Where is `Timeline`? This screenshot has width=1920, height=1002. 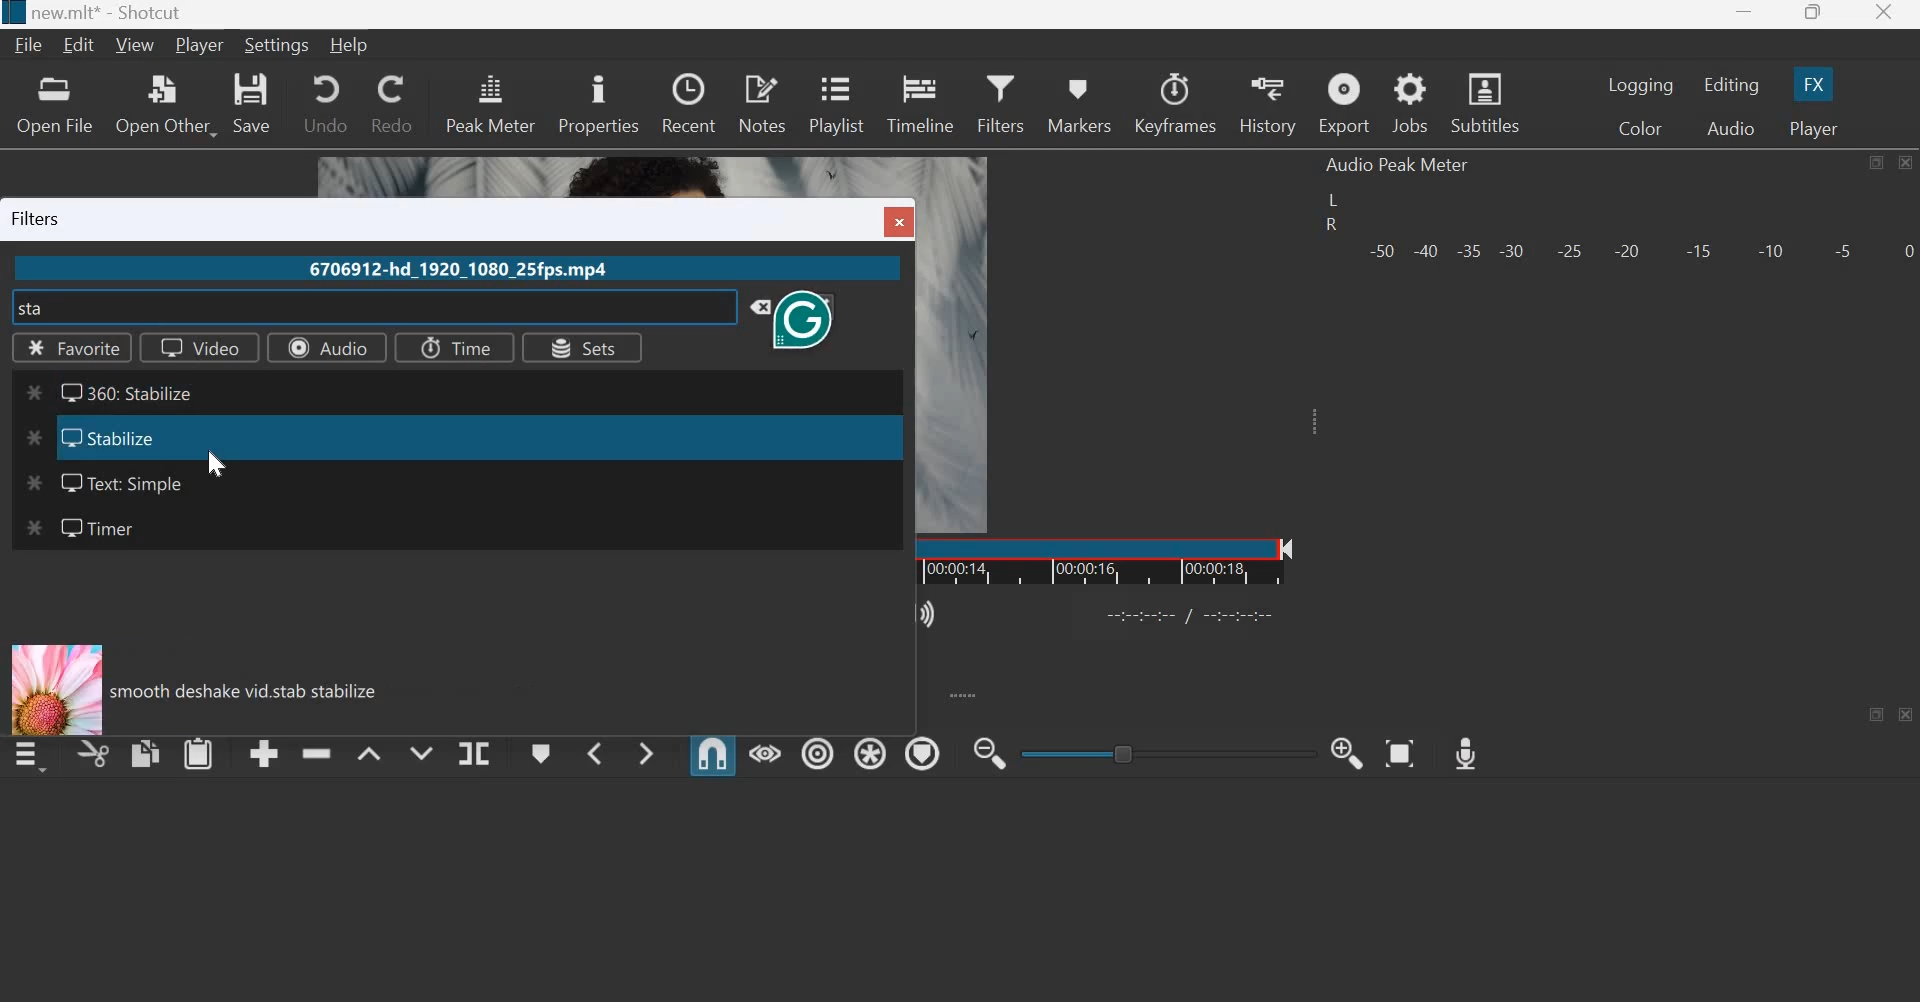 Timeline is located at coordinates (919, 101).